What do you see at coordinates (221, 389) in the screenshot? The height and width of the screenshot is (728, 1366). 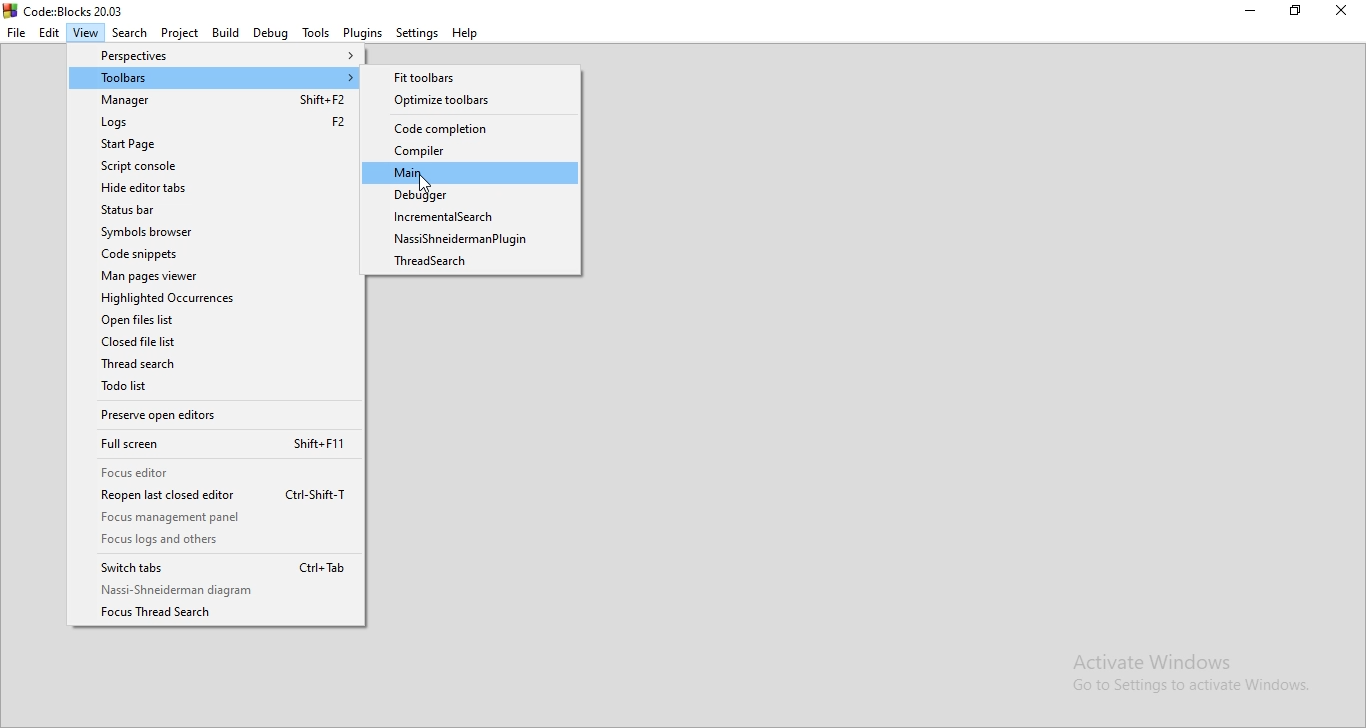 I see `Todo list` at bounding box center [221, 389].